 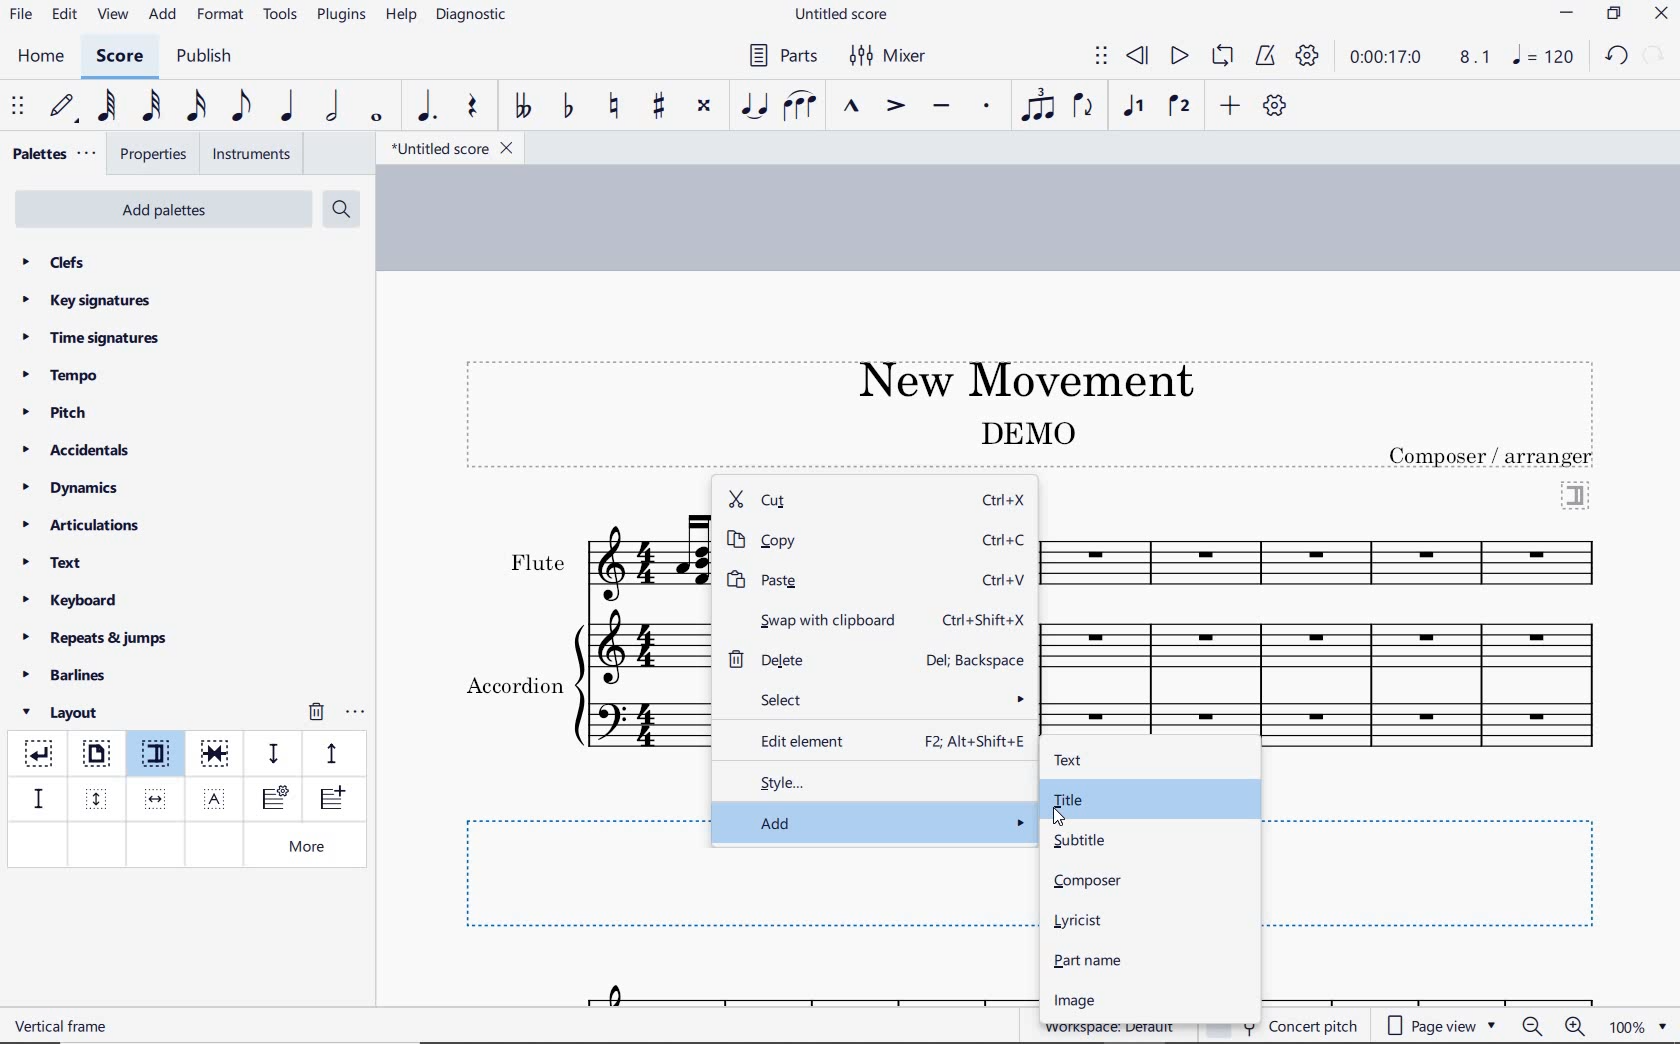 I want to click on augmentation dot, so click(x=424, y=107).